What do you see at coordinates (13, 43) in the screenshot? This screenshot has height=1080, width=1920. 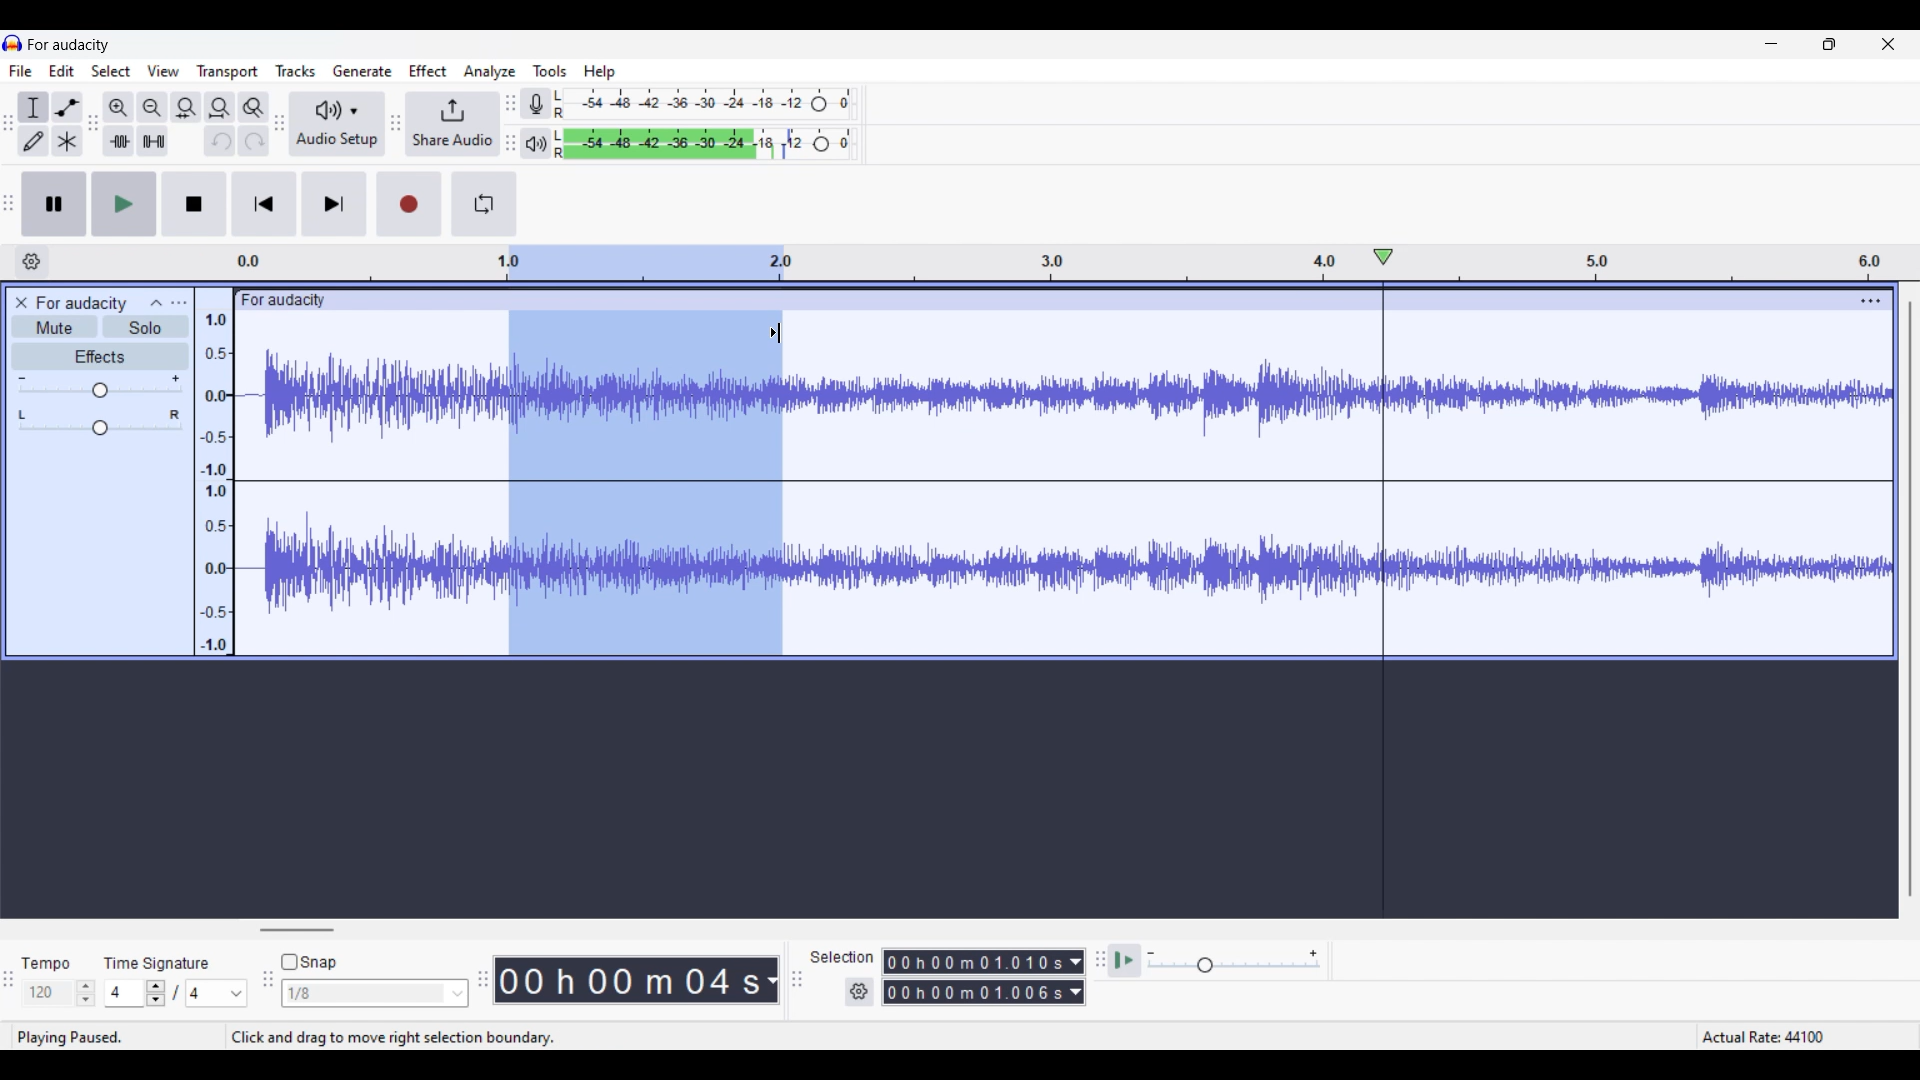 I see `Software logo` at bounding box center [13, 43].